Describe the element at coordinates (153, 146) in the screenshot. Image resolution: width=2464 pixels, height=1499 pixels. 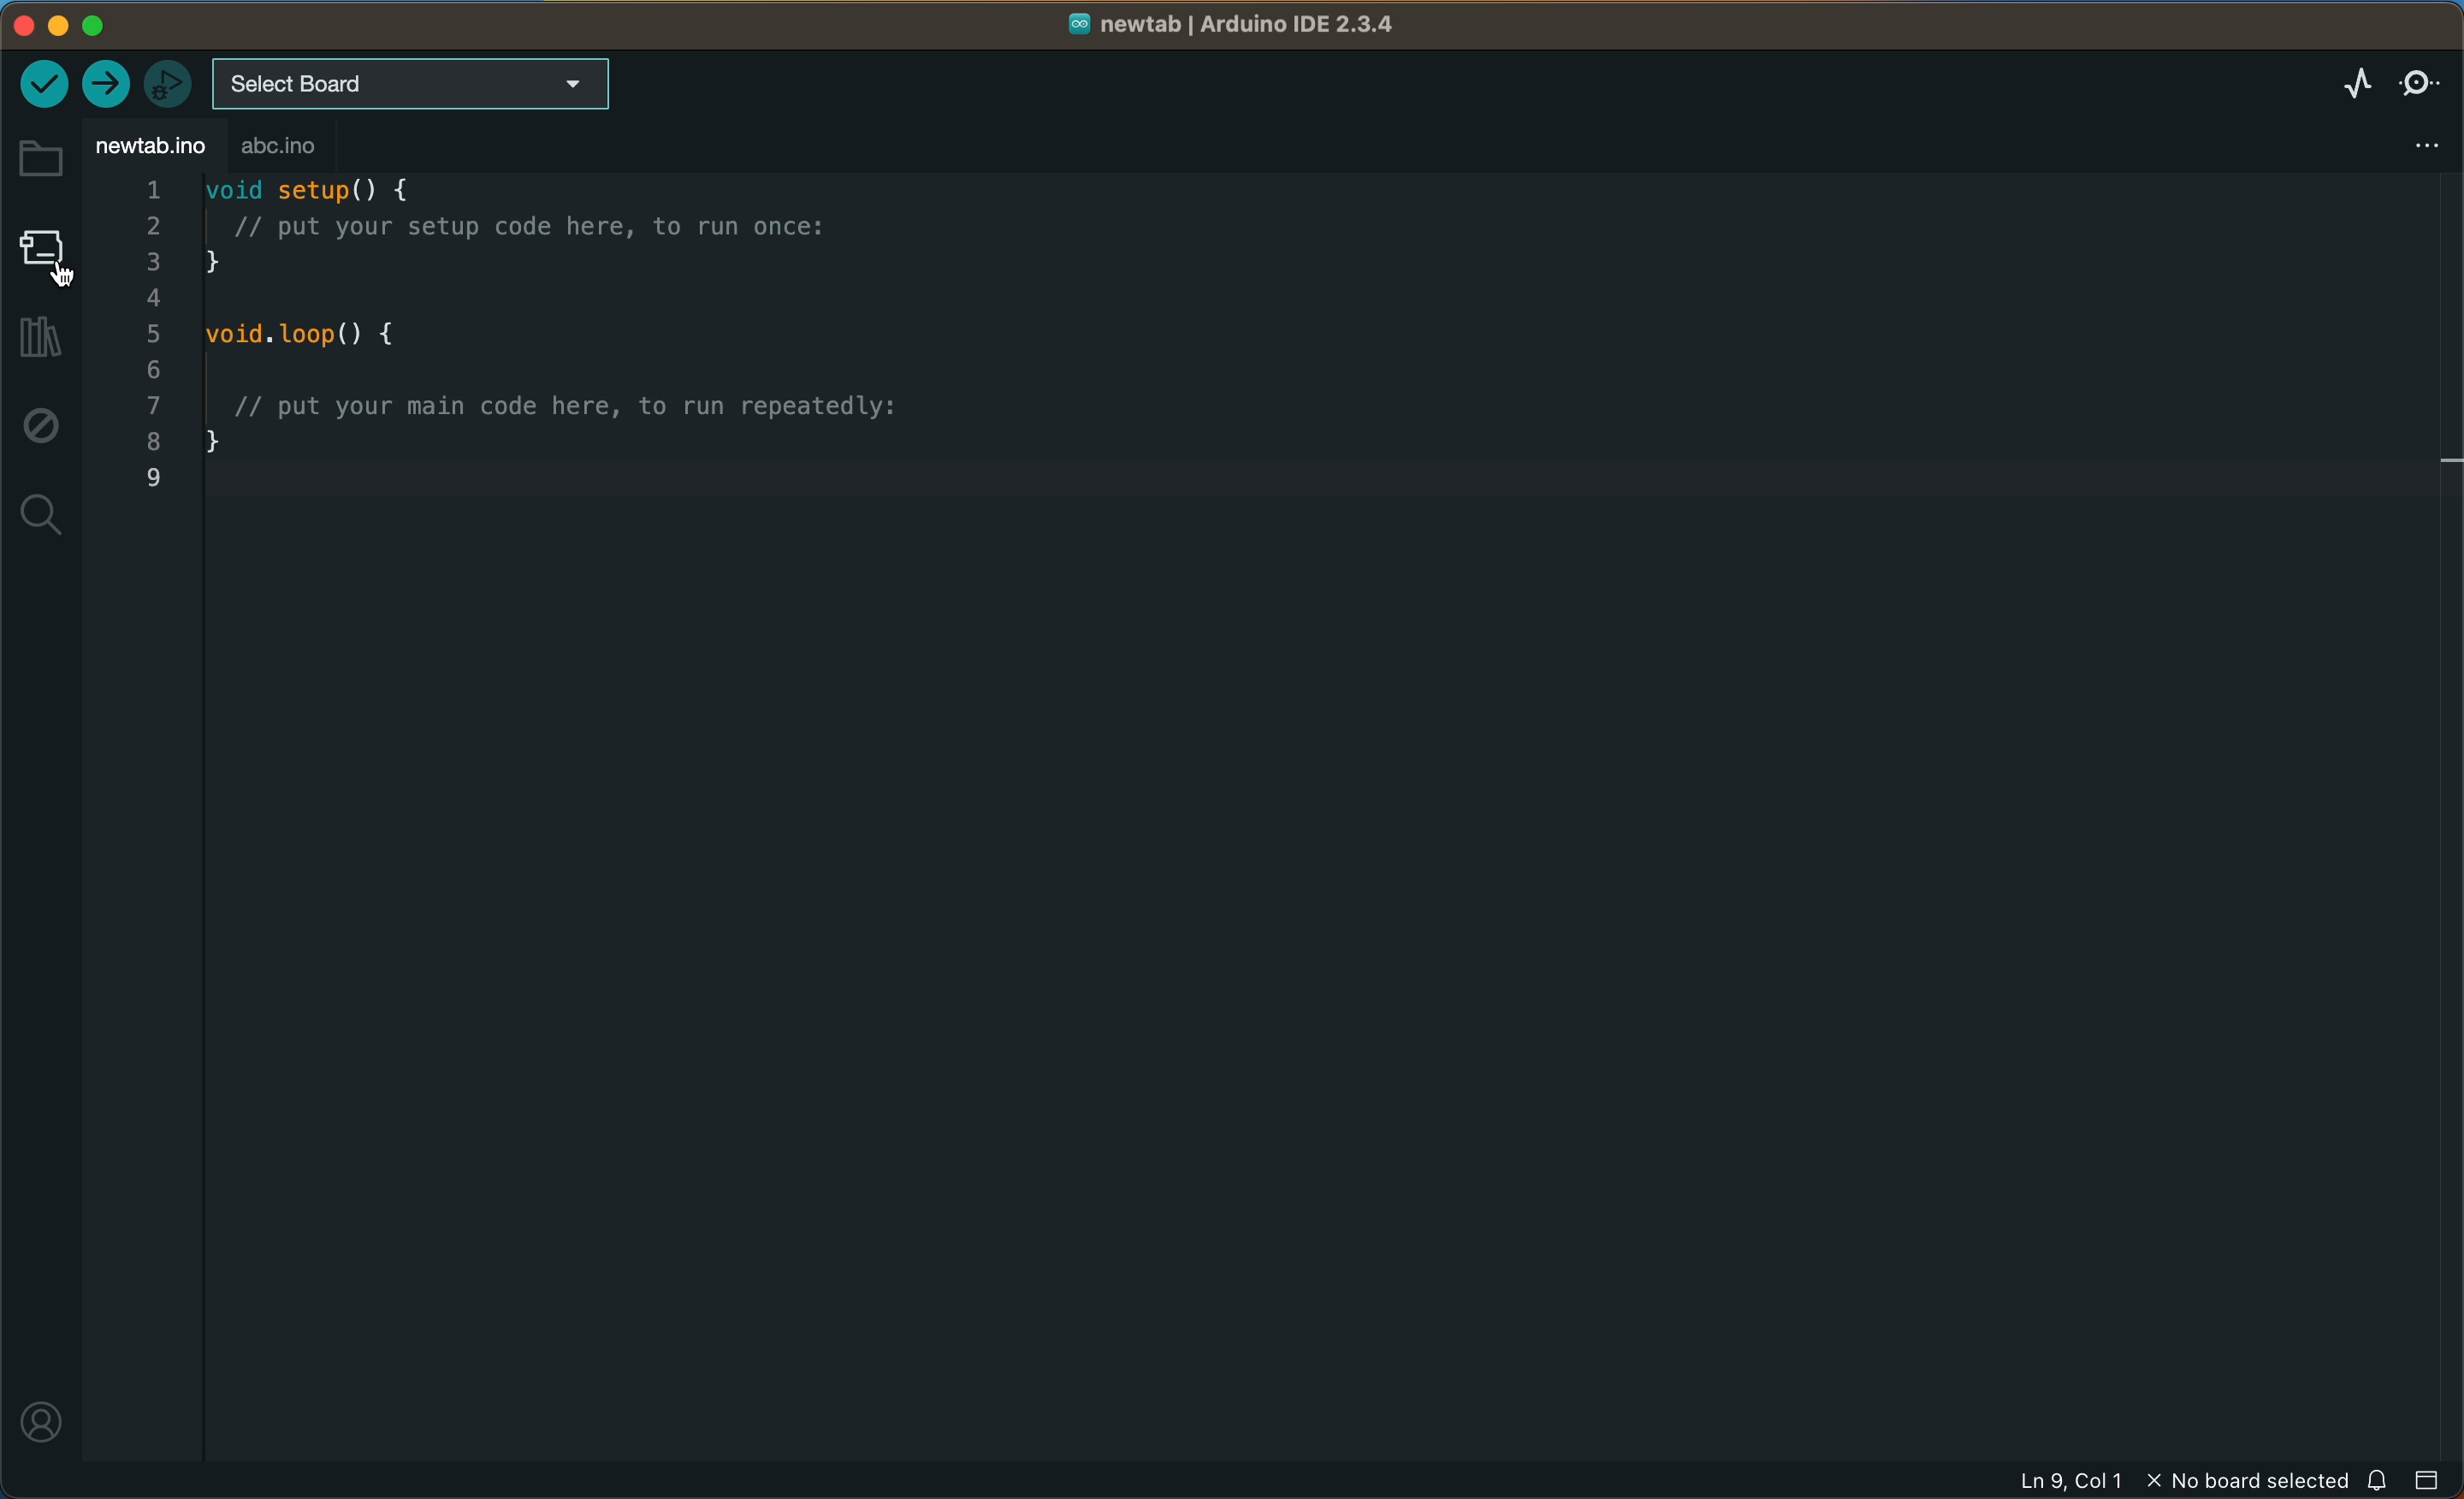
I see `file tab` at that location.